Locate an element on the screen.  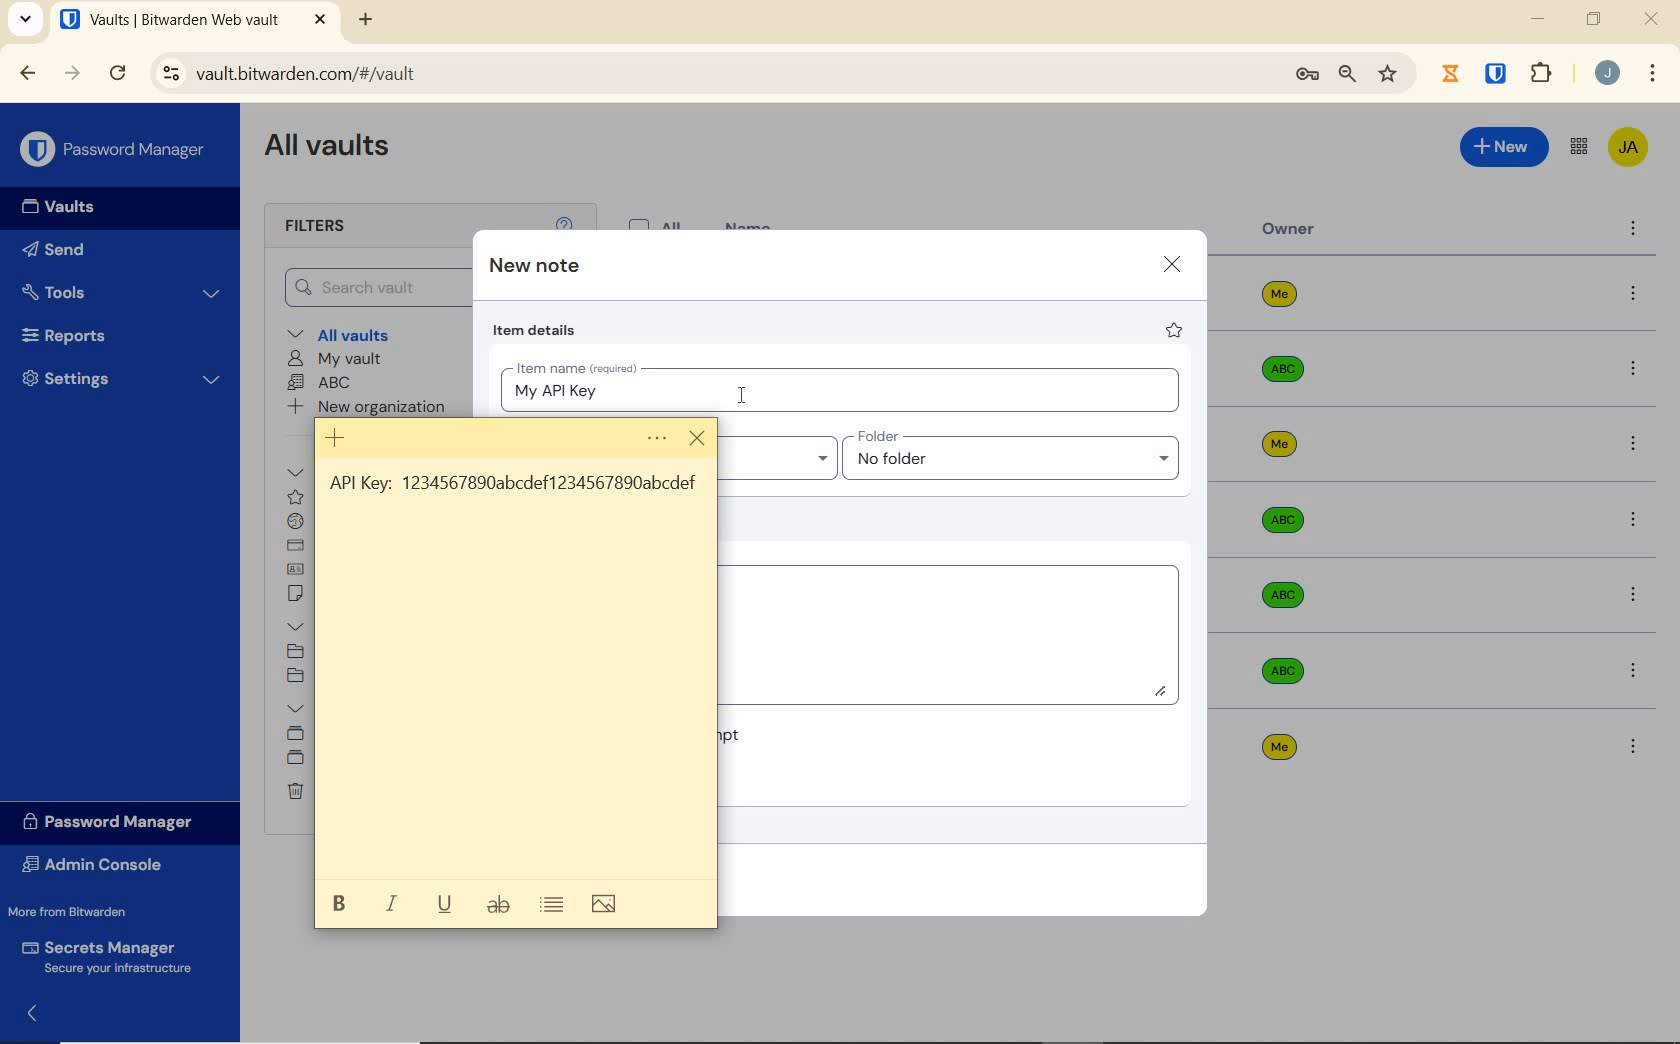
Send is located at coordinates (91, 253).